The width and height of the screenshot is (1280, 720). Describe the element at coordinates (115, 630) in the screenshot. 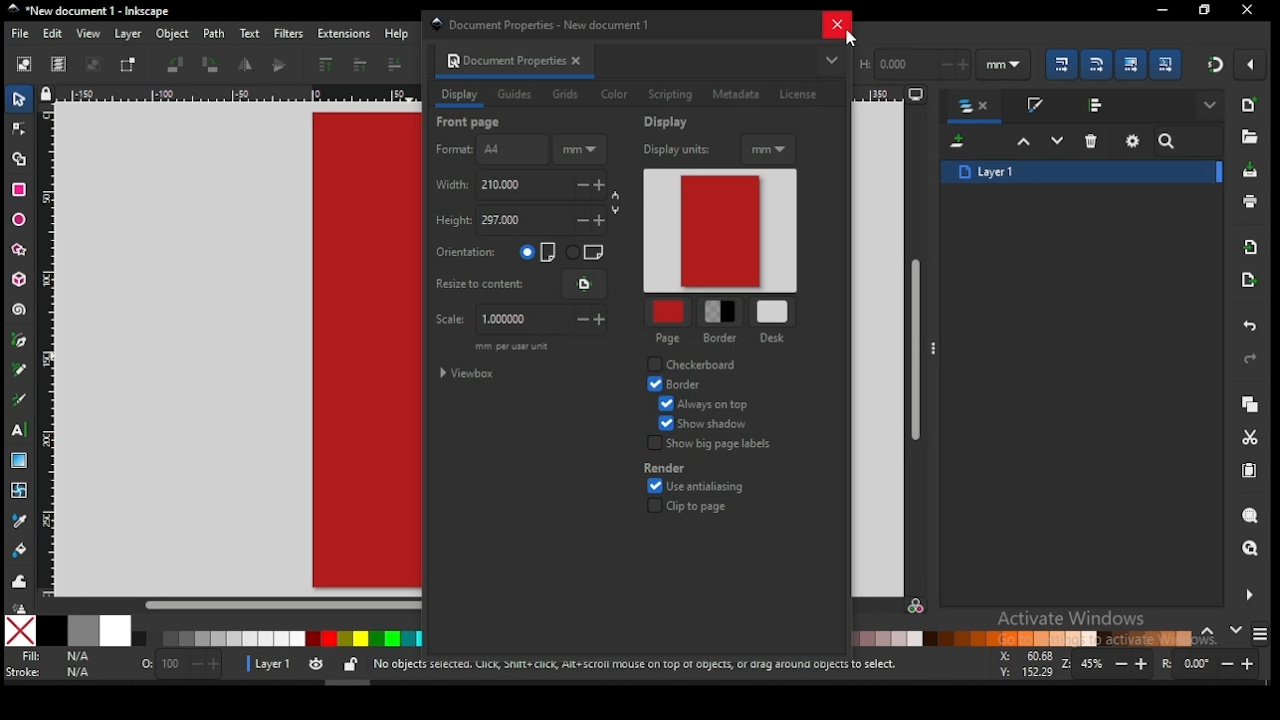

I see `white` at that location.